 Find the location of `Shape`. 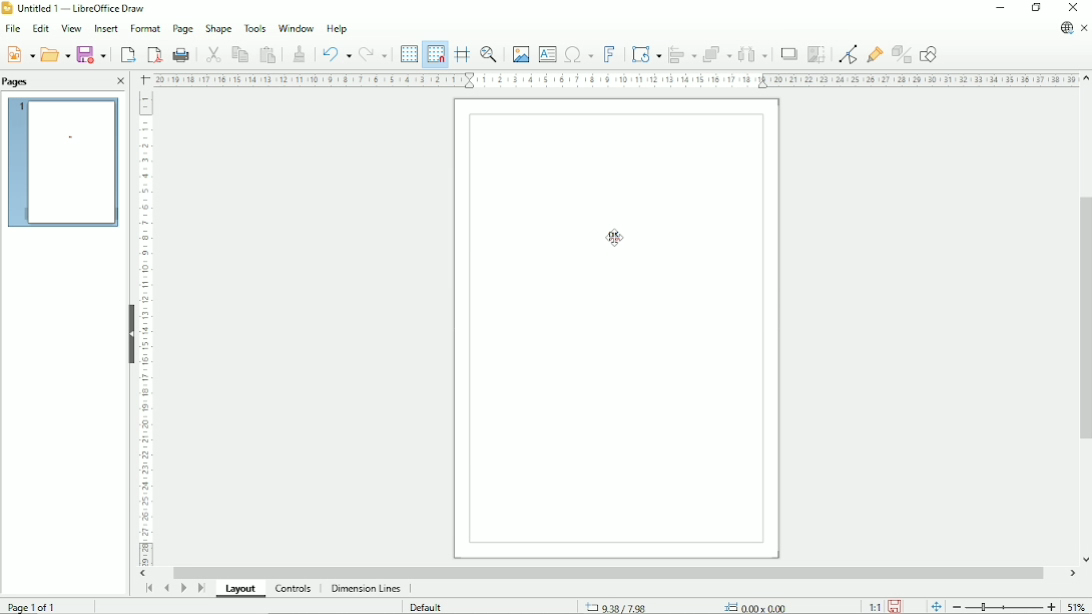

Shape is located at coordinates (218, 28).